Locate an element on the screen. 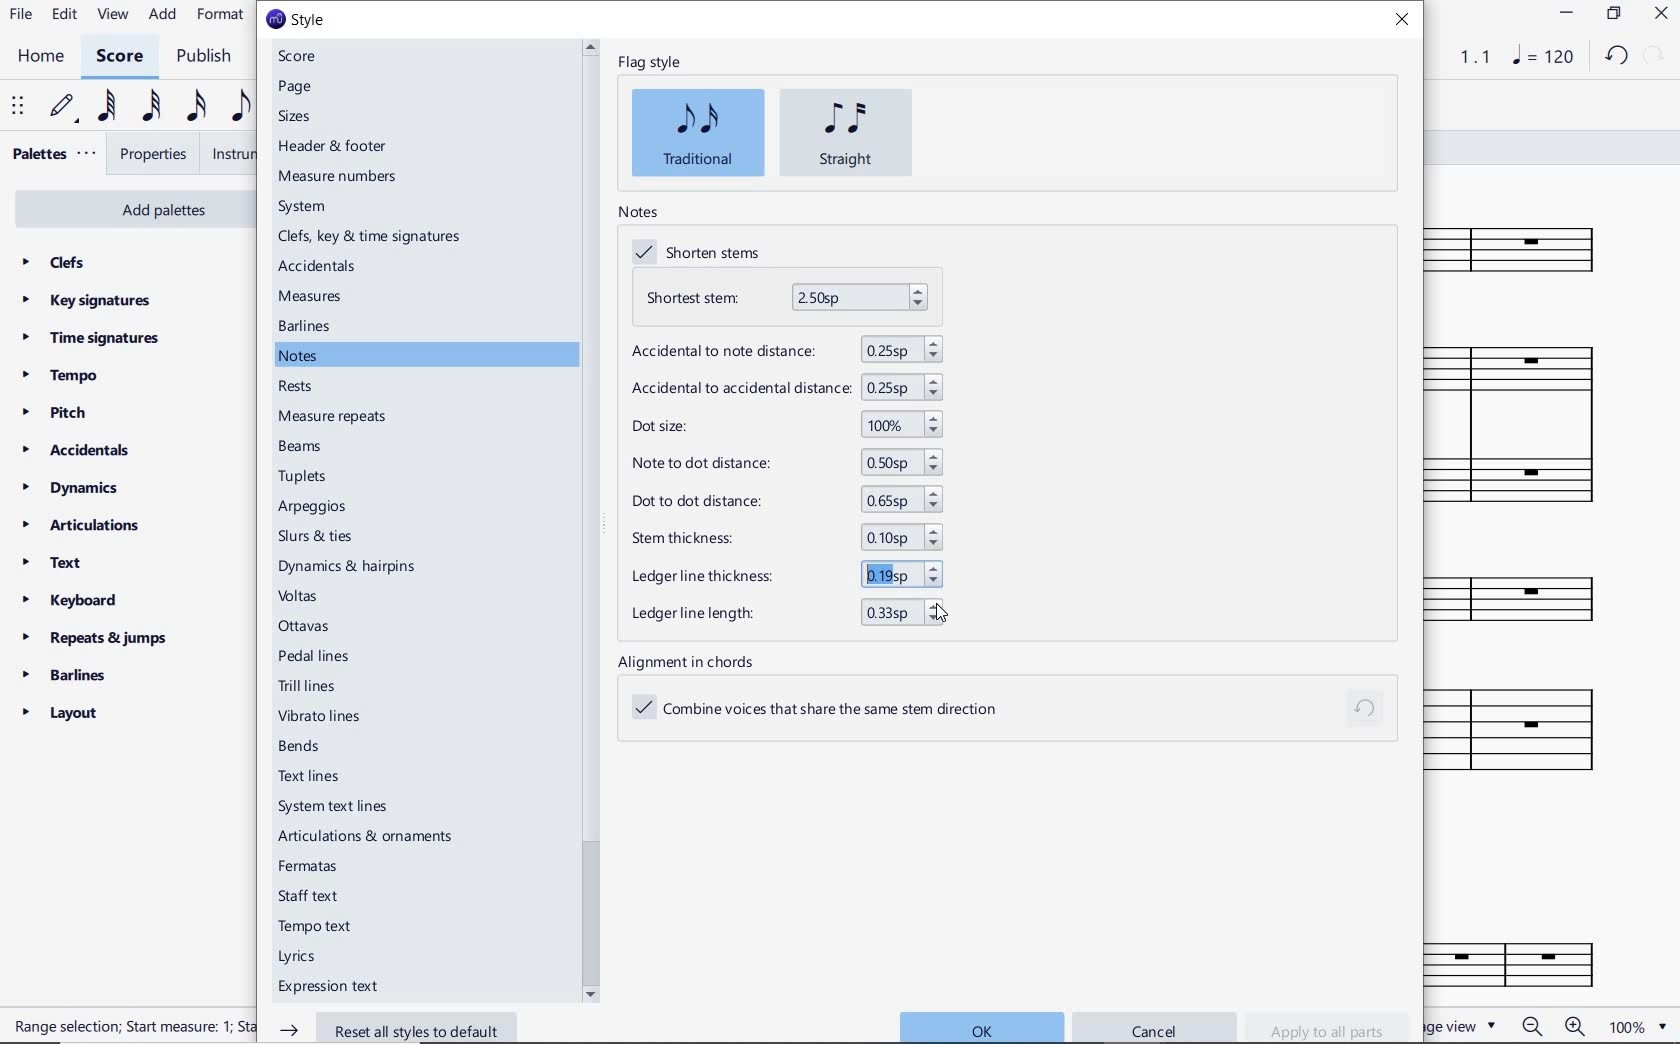 The height and width of the screenshot is (1044, 1680). notes is located at coordinates (303, 356).